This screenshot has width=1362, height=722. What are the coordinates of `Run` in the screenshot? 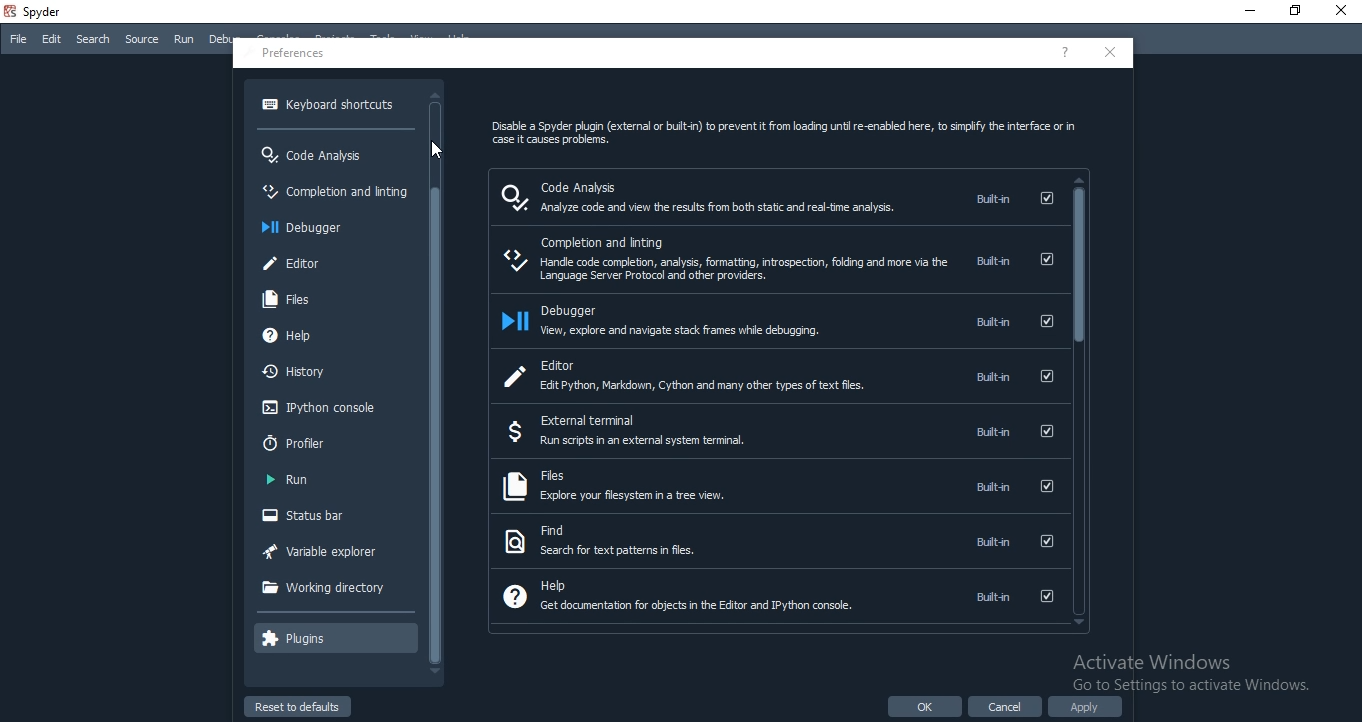 It's located at (184, 38).